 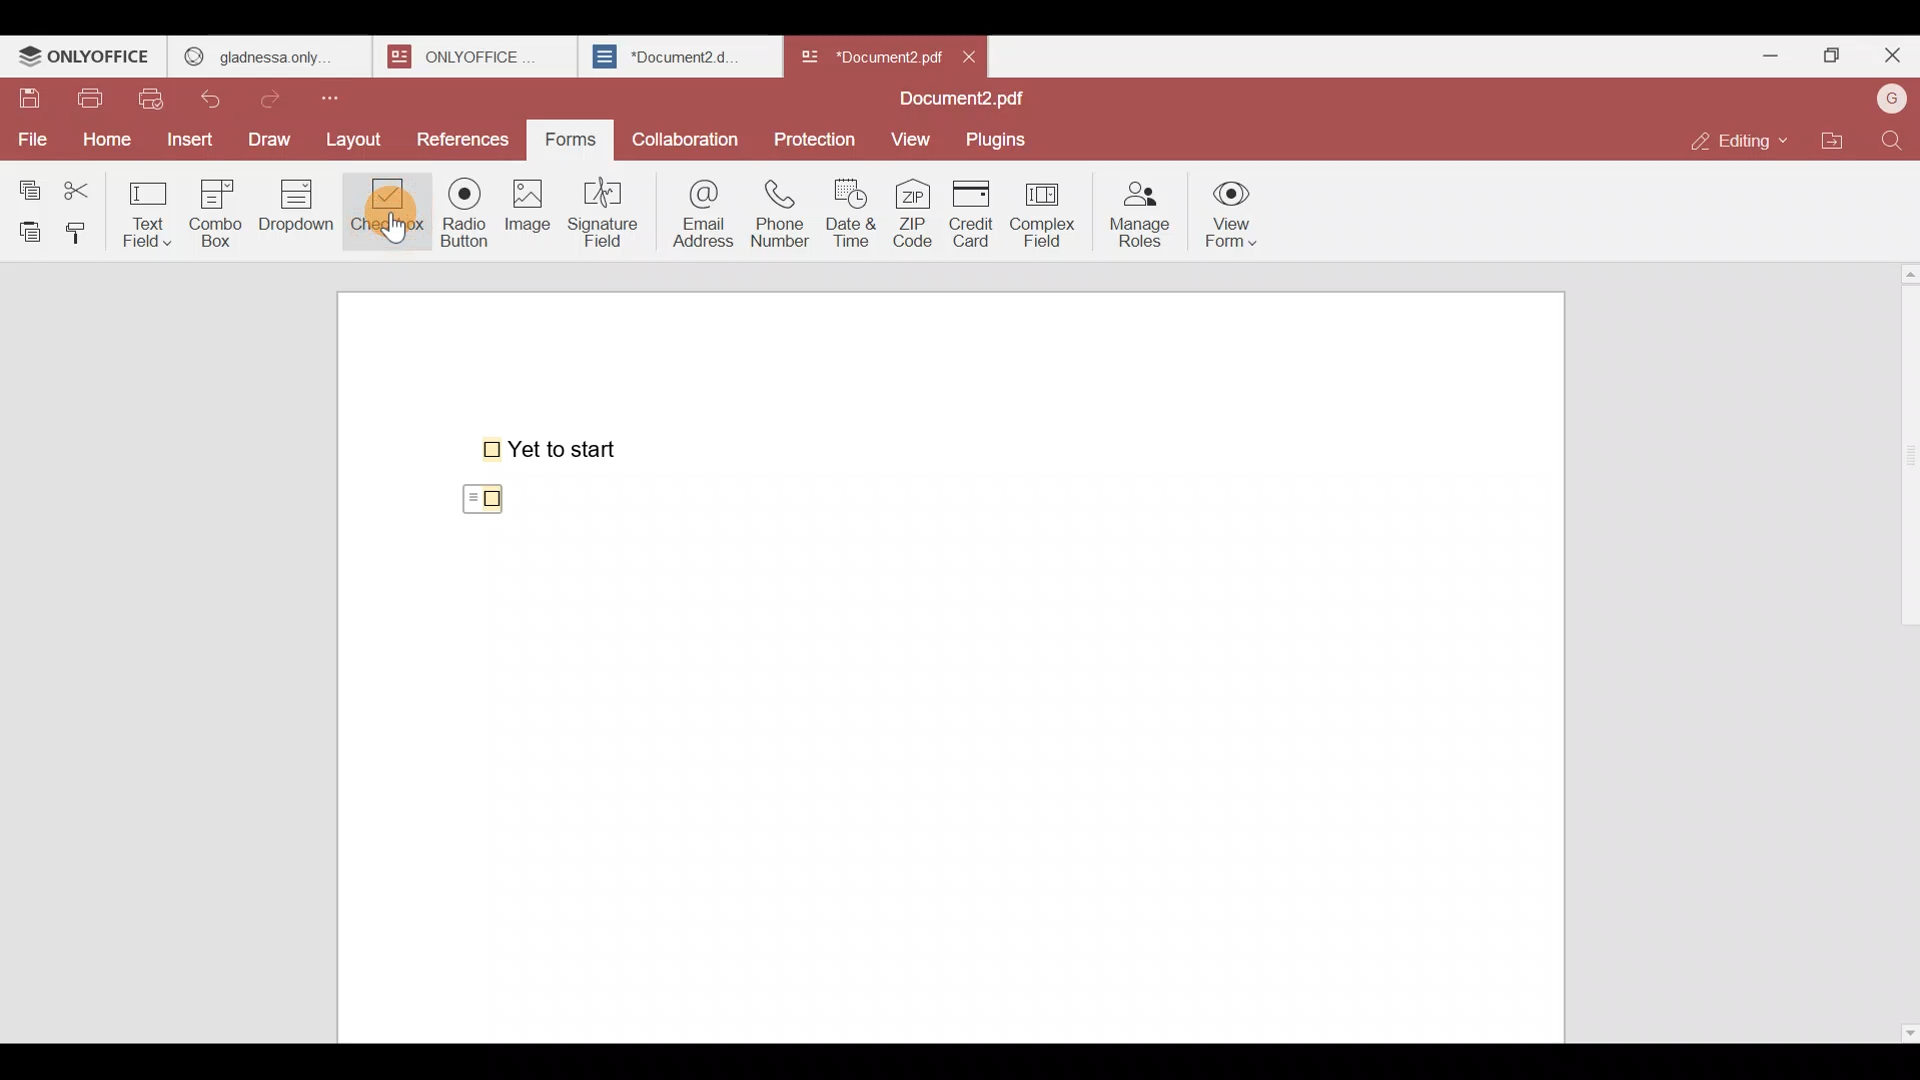 What do you see at coordinates (347, 94) in the screenshot?
I see `Customize quick access toolbar` at bounding box center [347, 94].